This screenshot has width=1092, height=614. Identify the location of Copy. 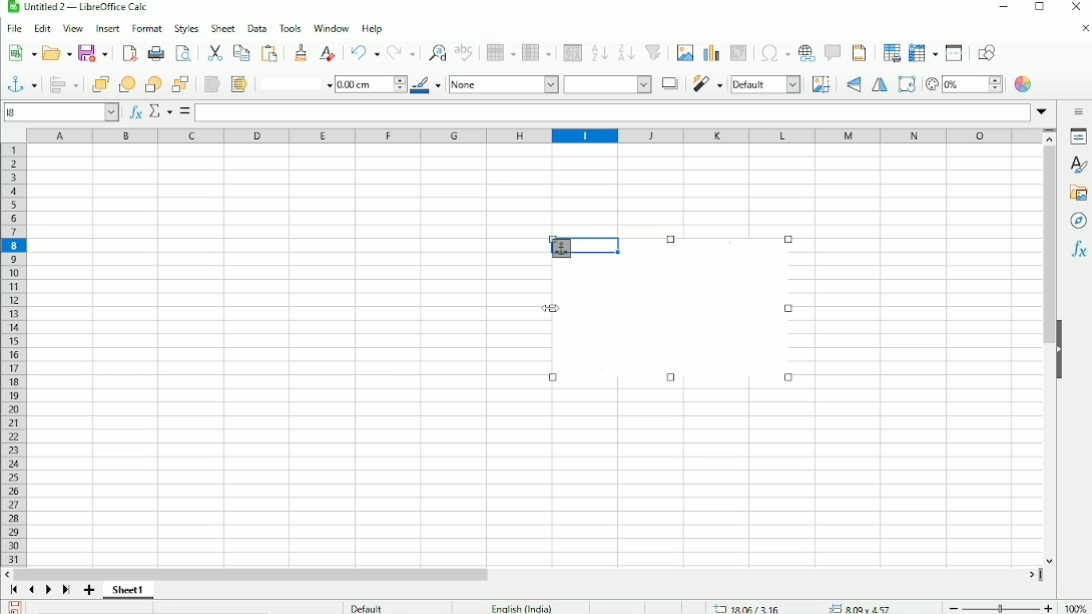
(241, 52).